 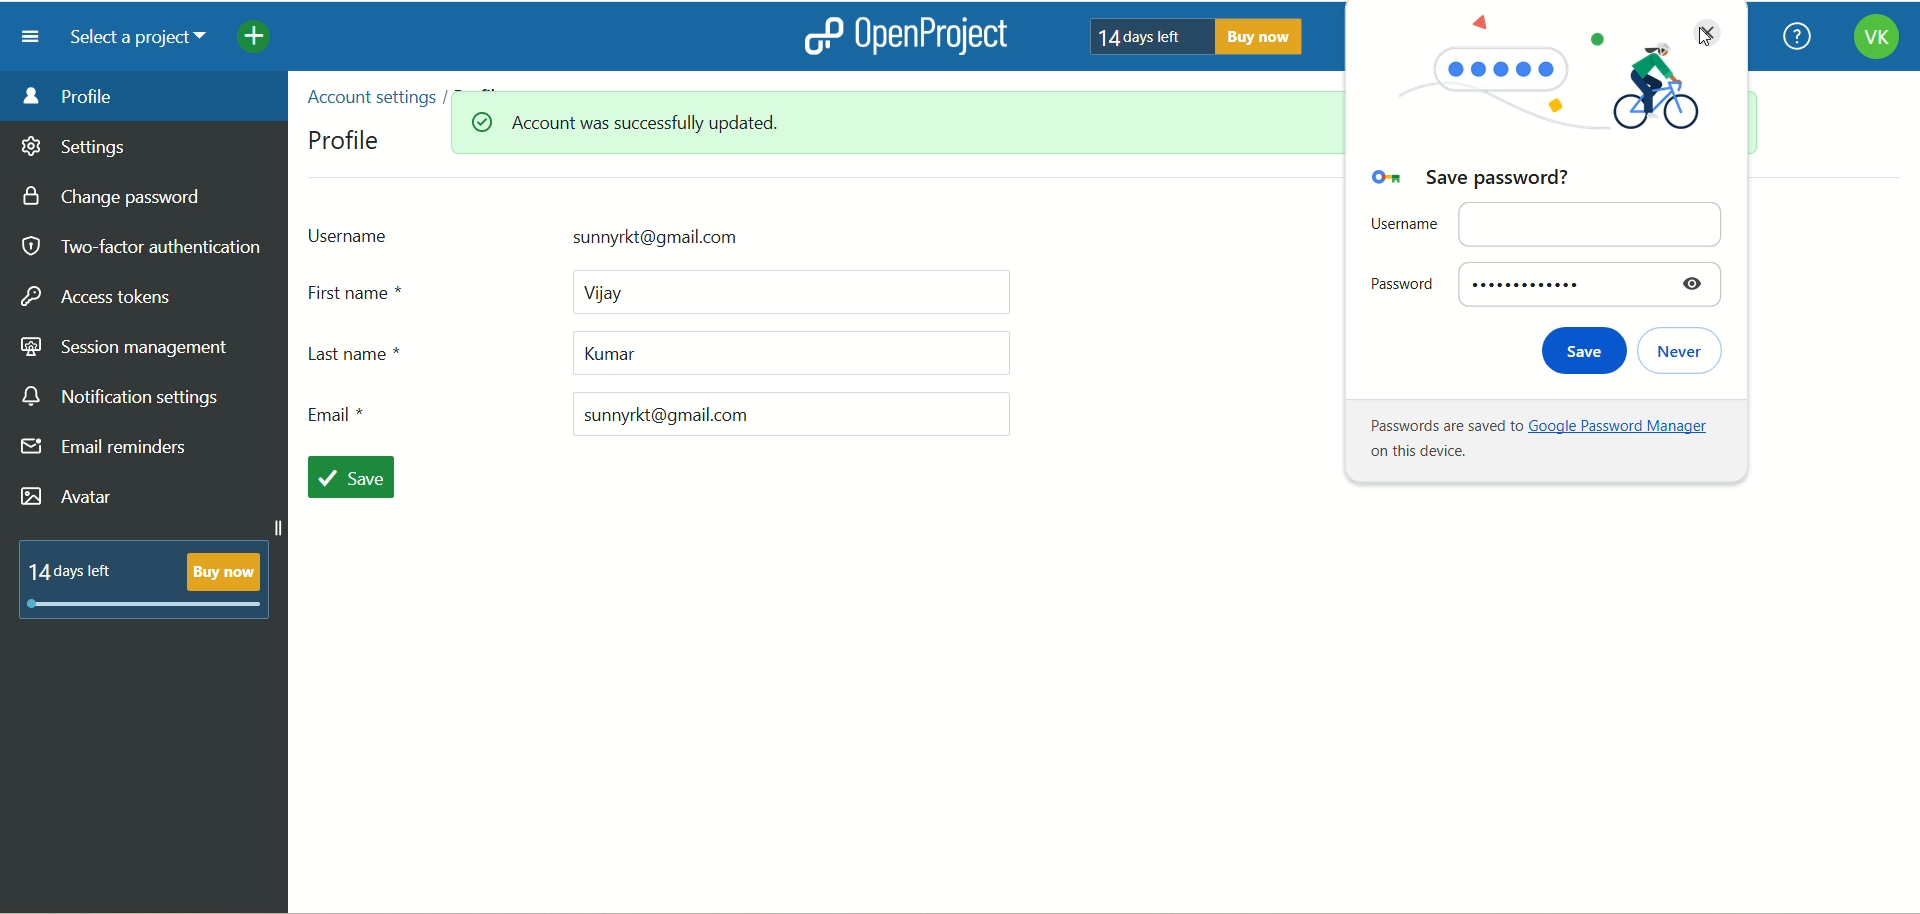 What do you see at coordinates (145, 578) in the screenshot?
I see `text` at bounding box center [145, 578].